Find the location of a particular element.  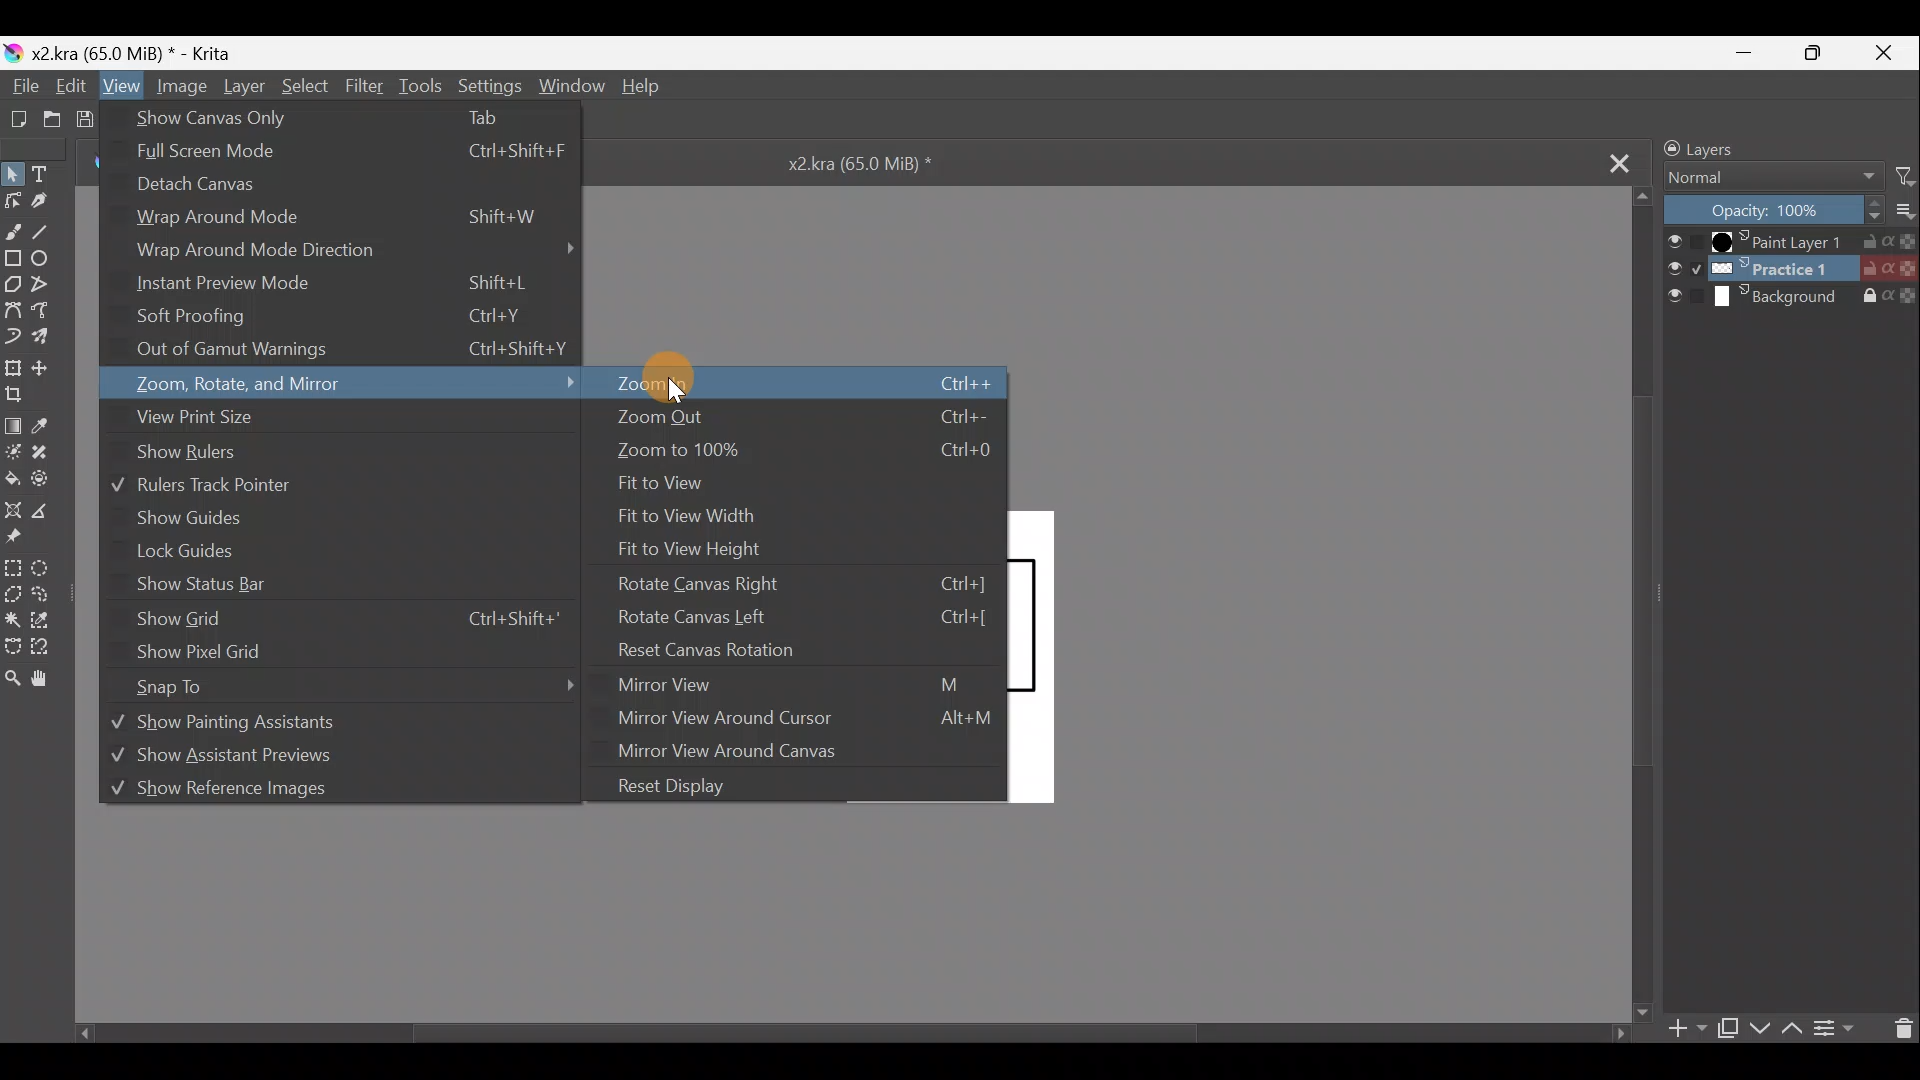

Show status bar is located at coordinates (206, 584).